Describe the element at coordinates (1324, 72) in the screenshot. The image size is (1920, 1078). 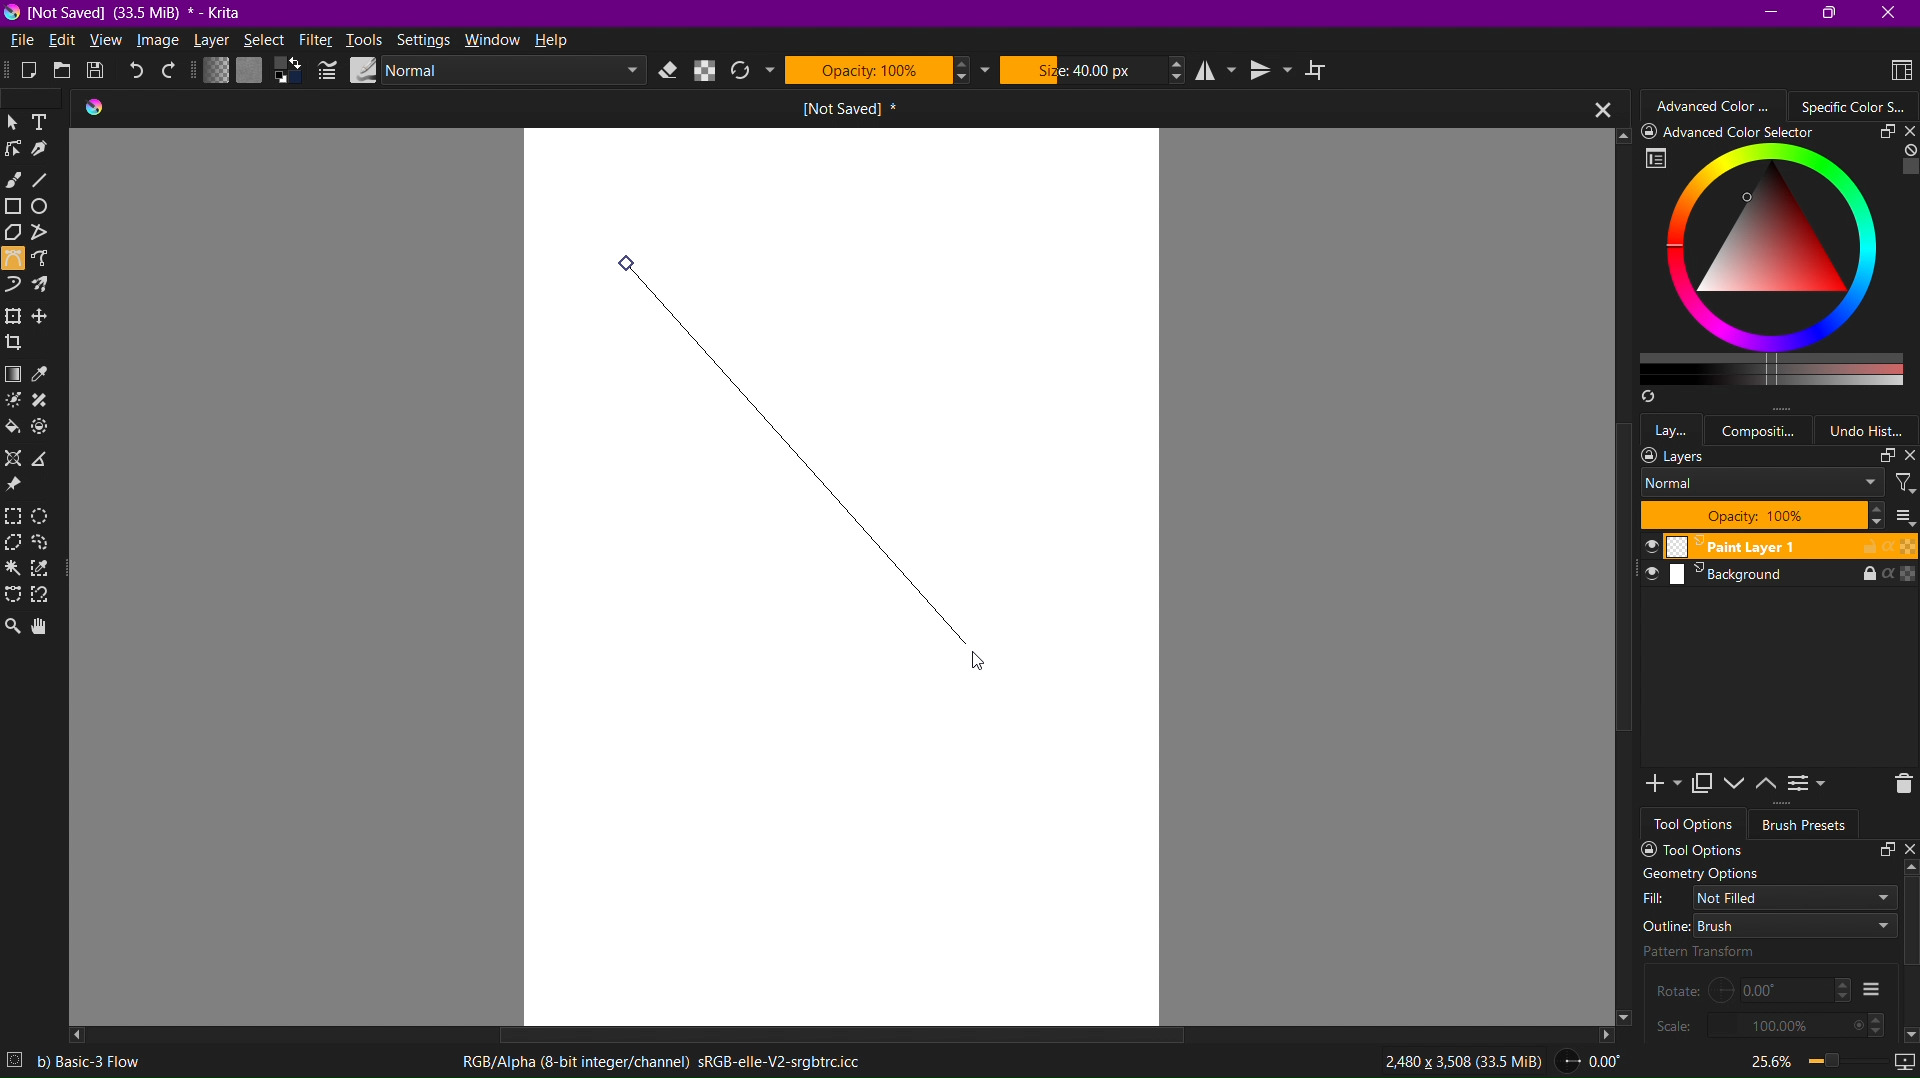
I see `Wrap Around Mode` at that location.